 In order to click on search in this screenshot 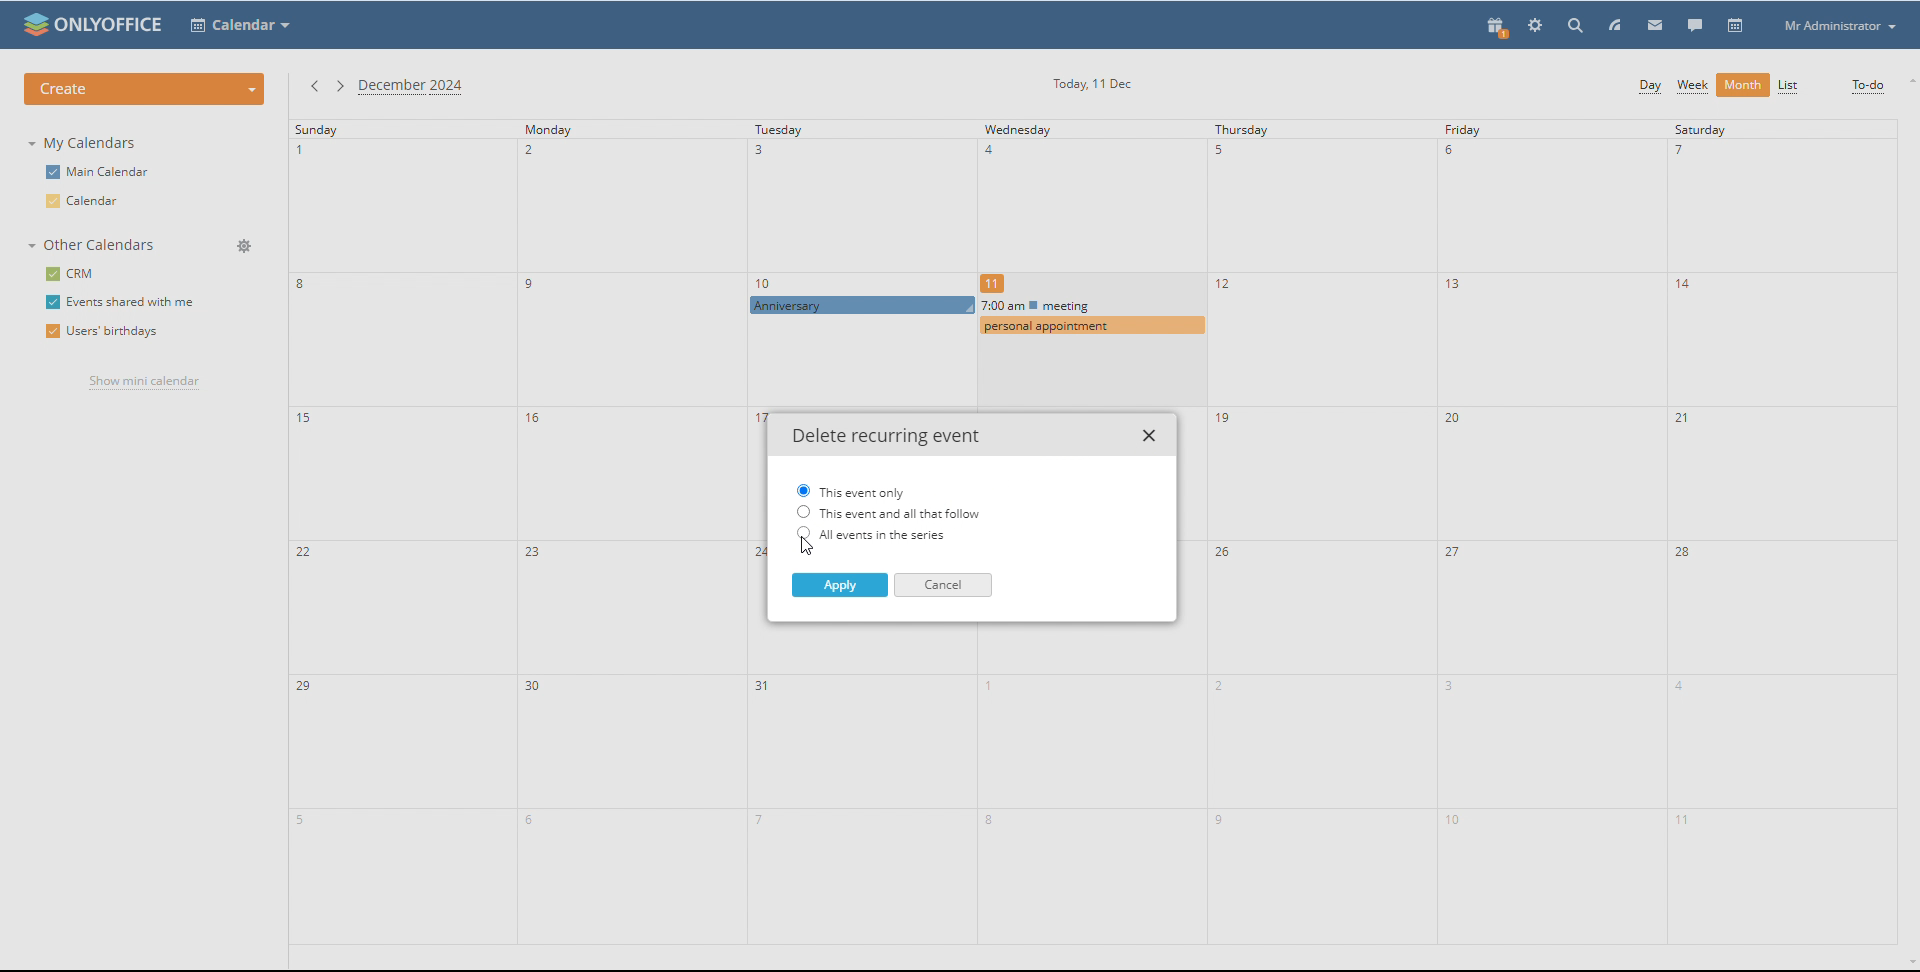, I will do `click(1578, 25)`.